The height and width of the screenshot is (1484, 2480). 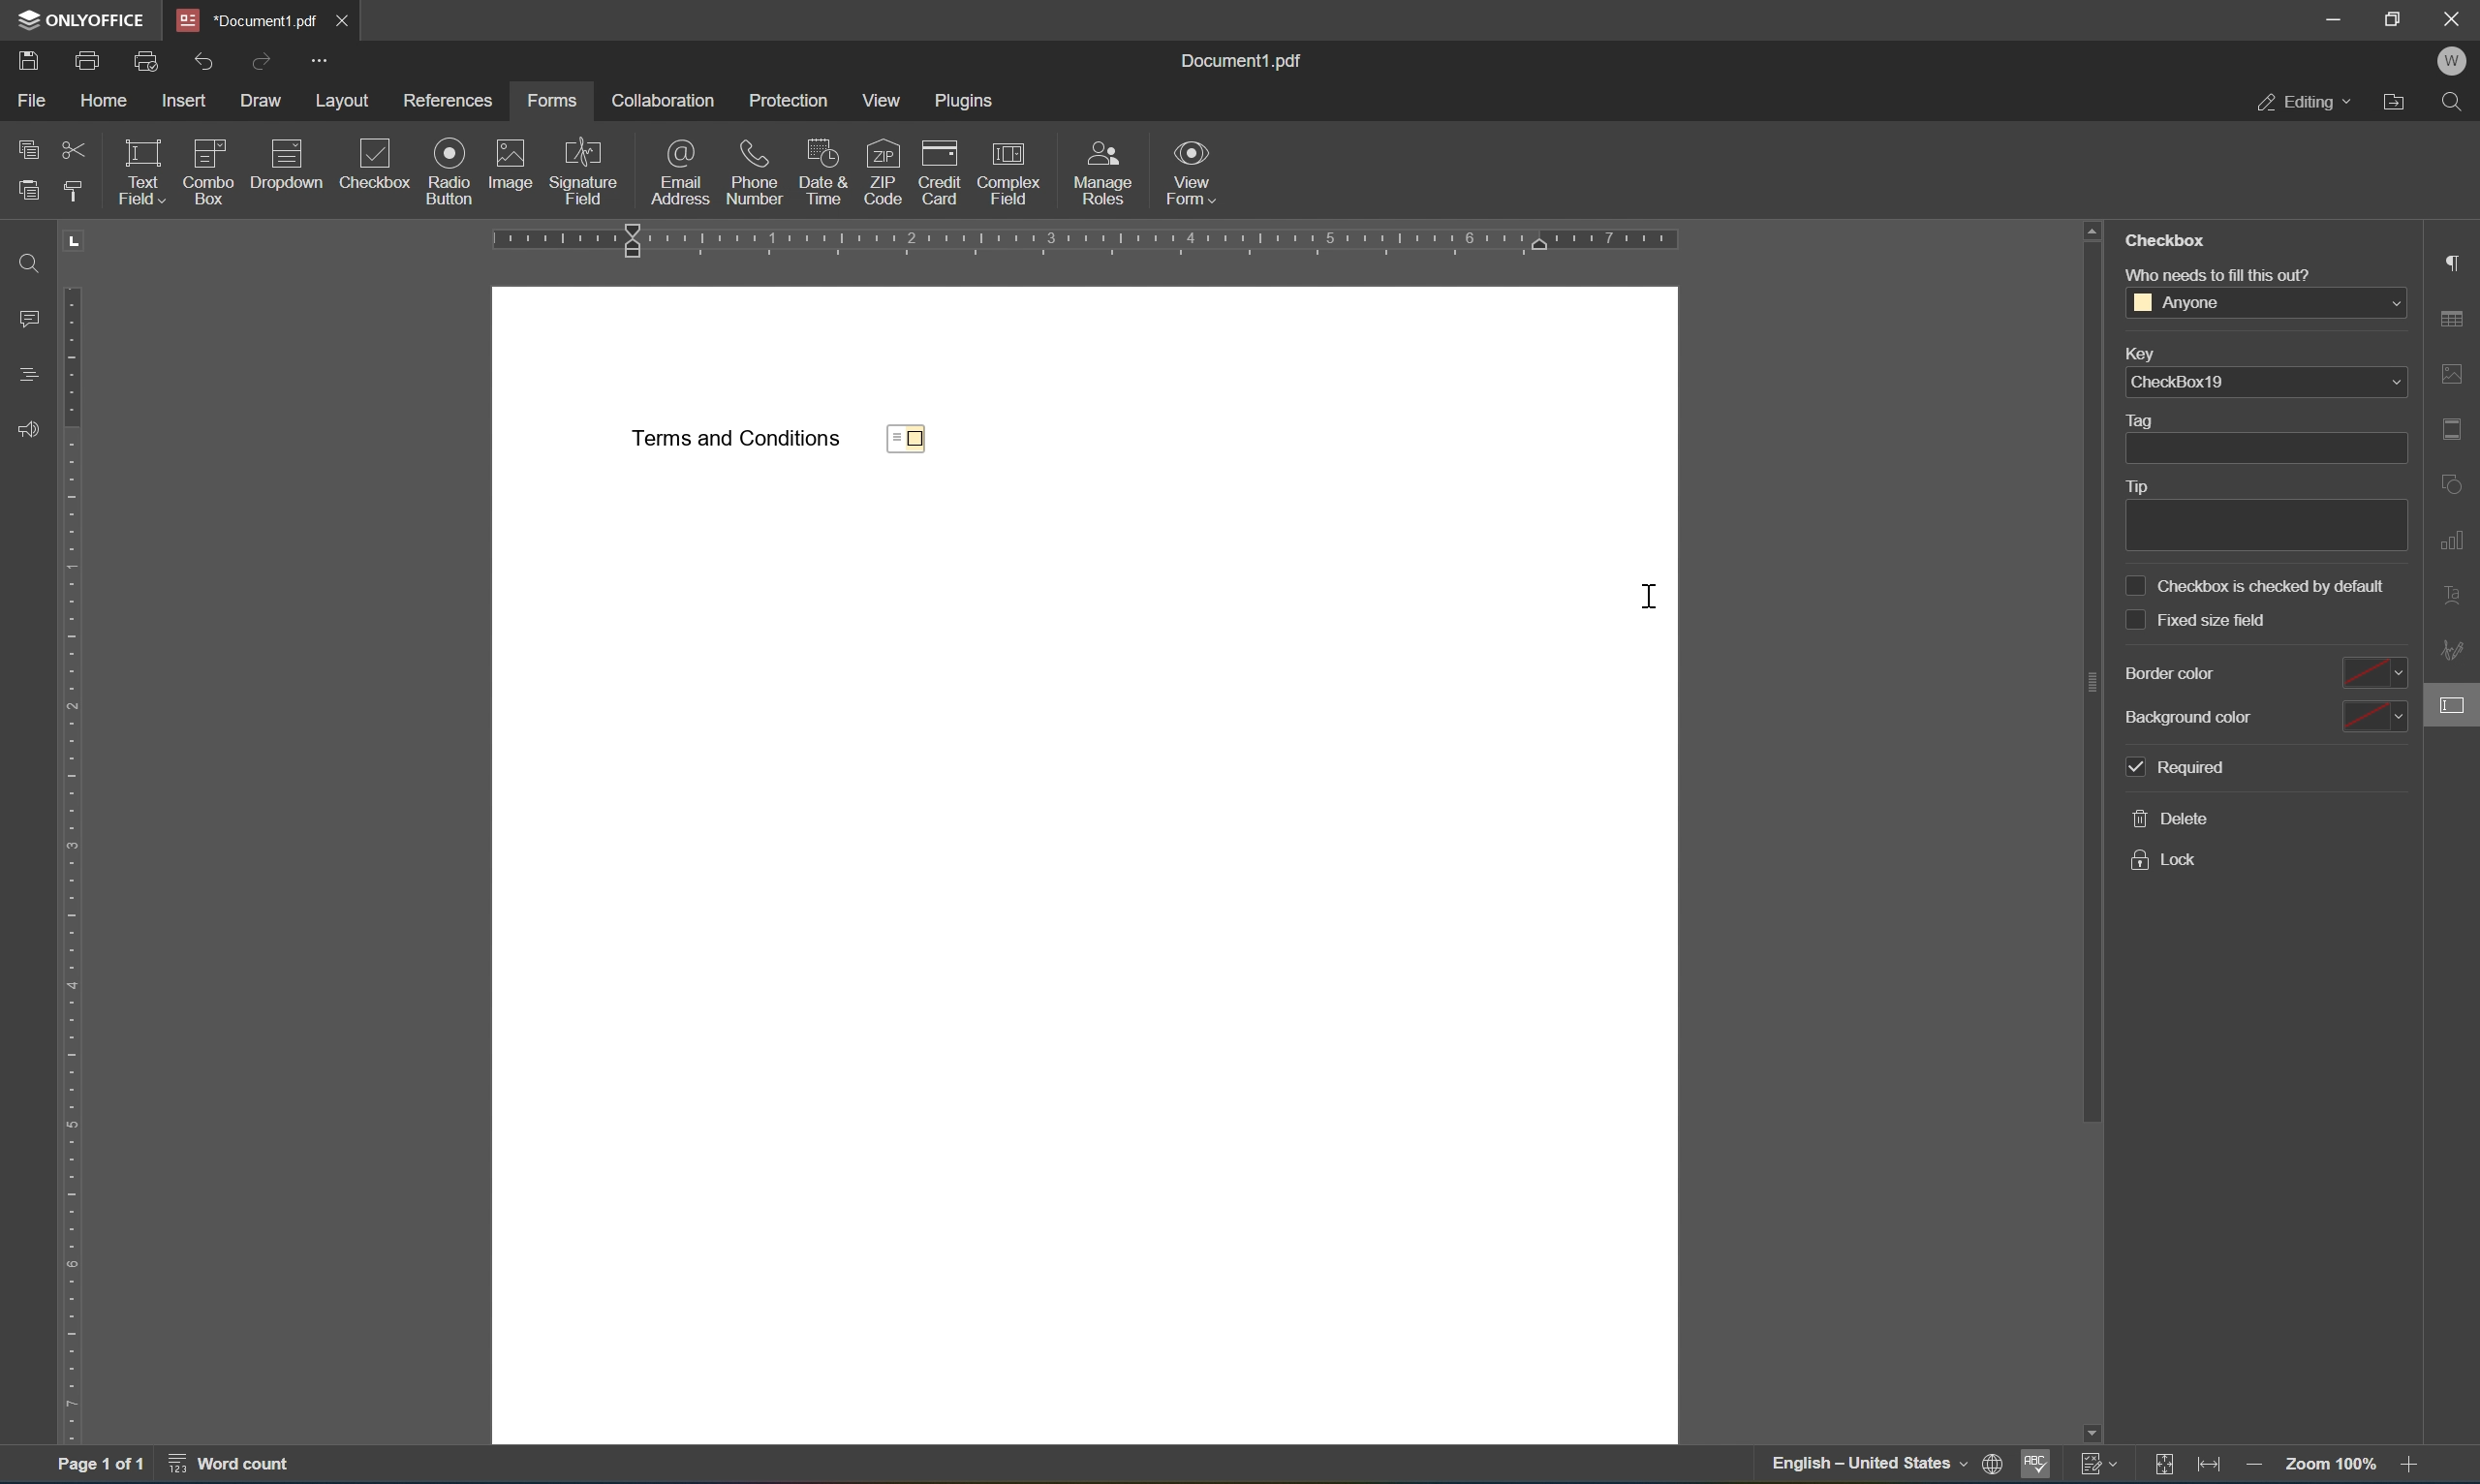 I want to click on form settings, so click(x=2452, y=711).